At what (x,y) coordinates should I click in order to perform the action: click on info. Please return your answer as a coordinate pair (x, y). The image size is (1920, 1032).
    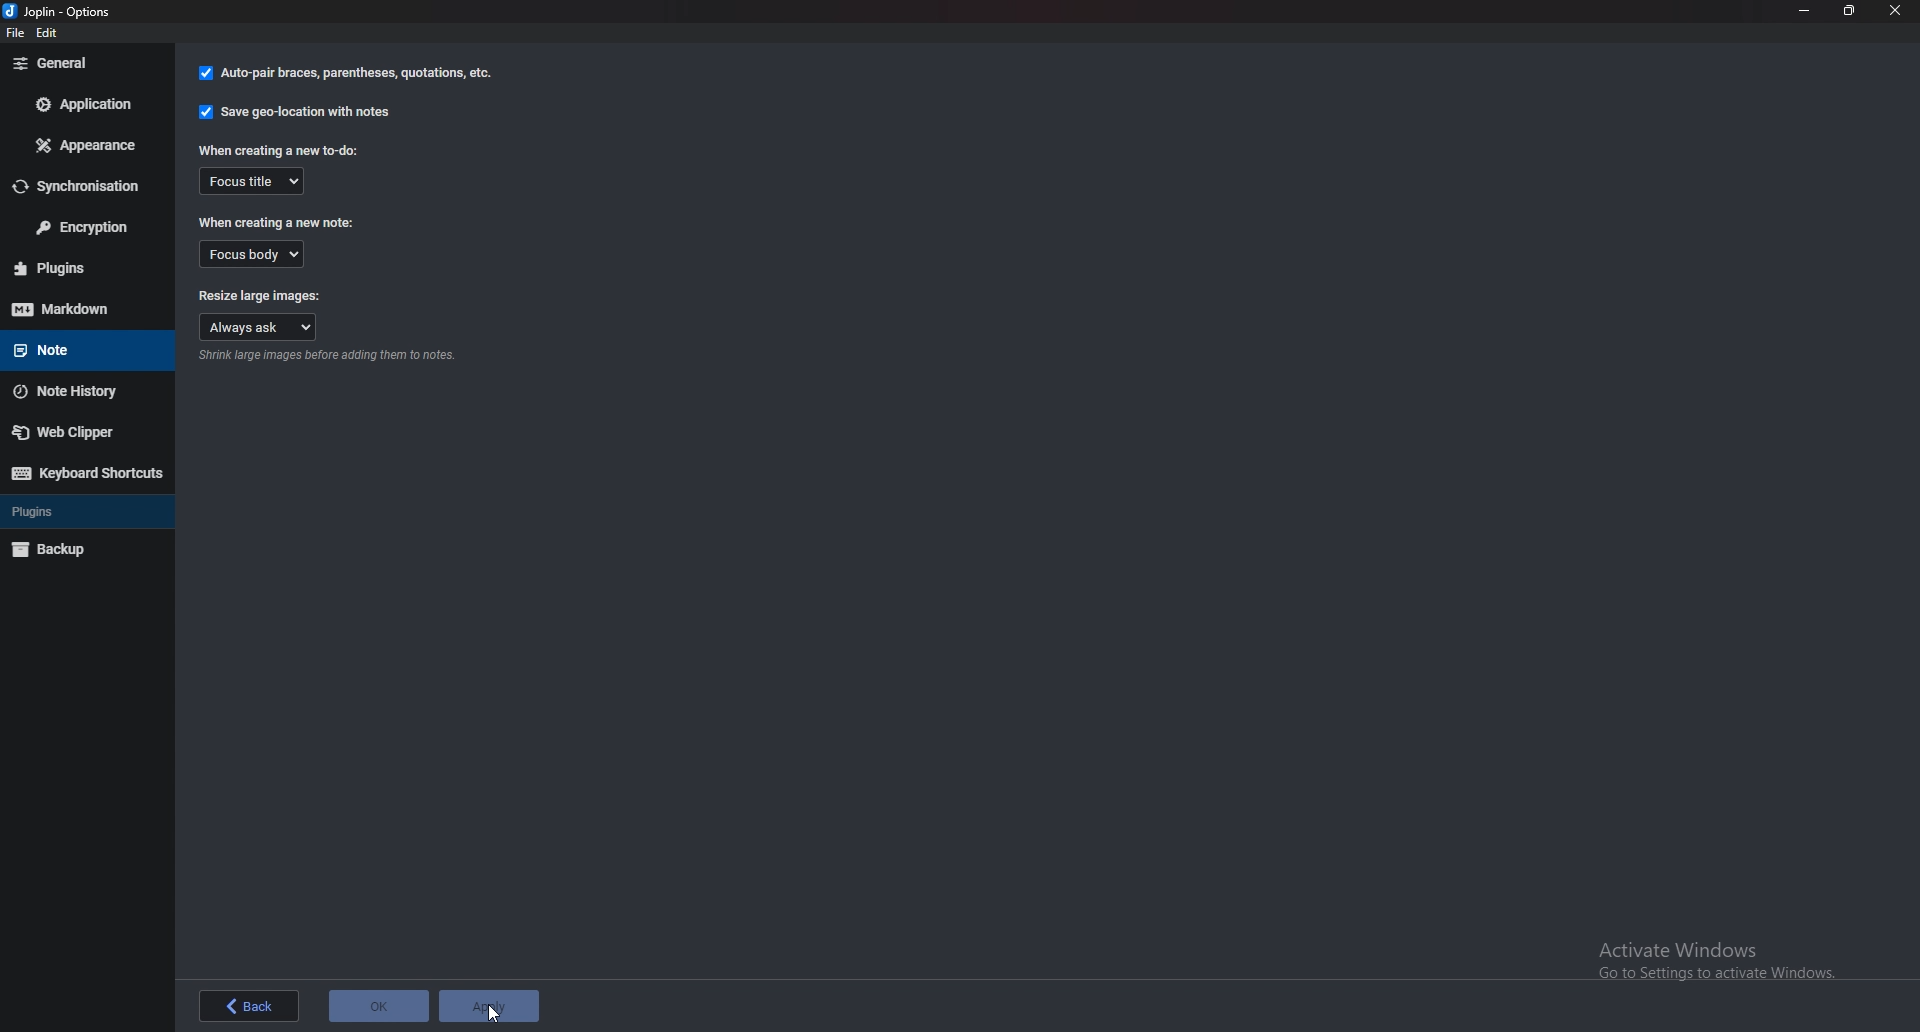
    Looking at the image, I should click on (332, 357).